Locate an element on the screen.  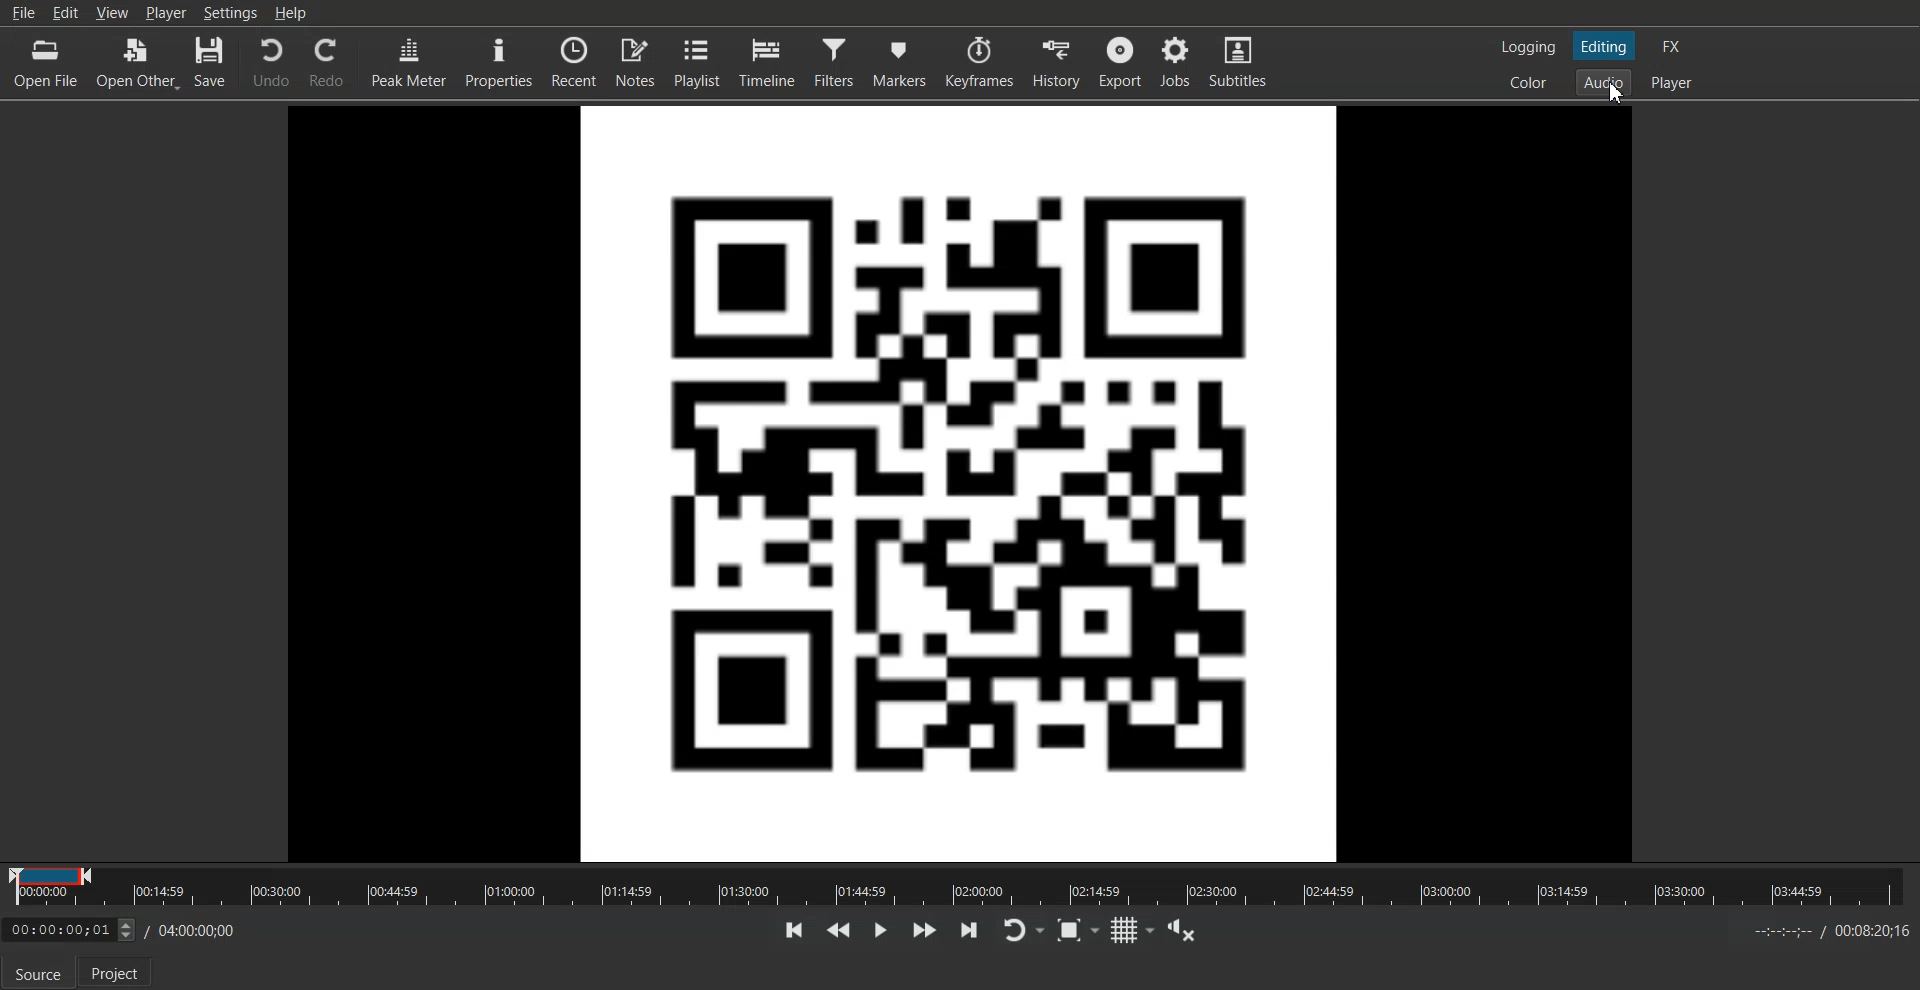
cursor is located at coordinates (1616, 93).